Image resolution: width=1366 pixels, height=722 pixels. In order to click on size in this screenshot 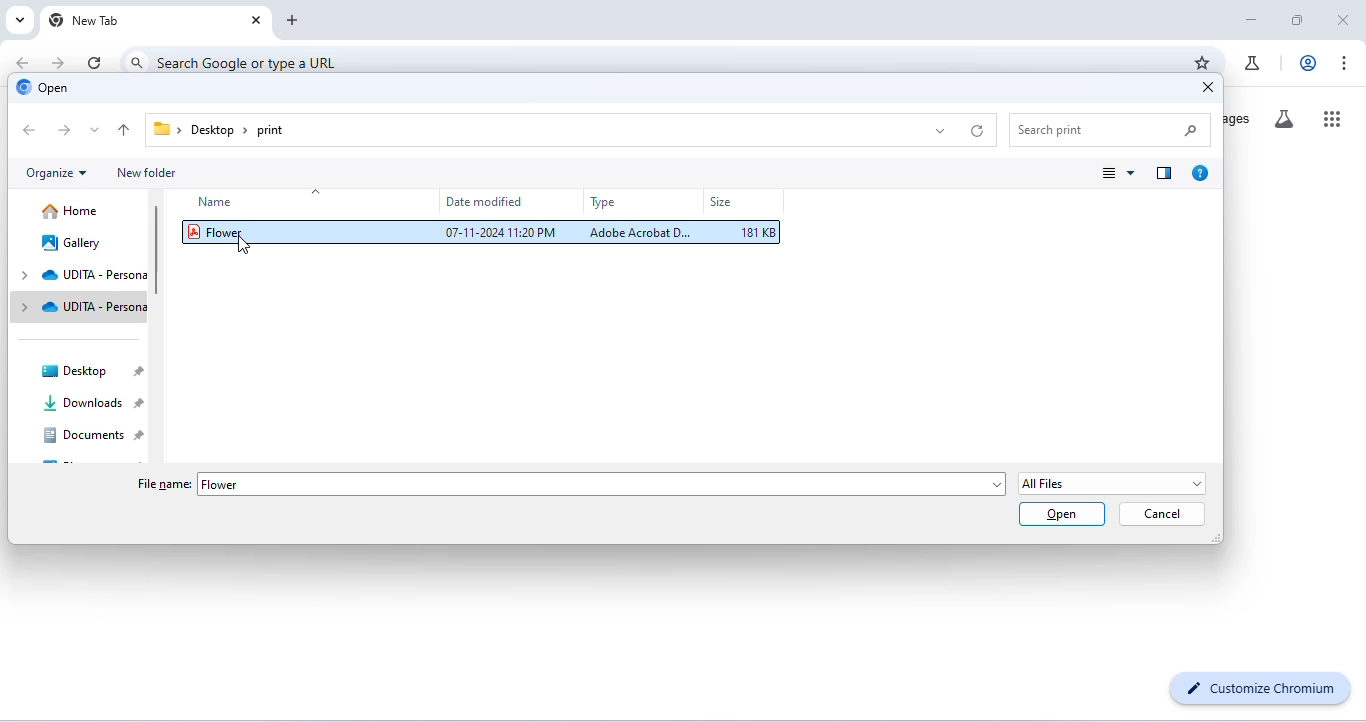, I will do `click(722, 203)`.